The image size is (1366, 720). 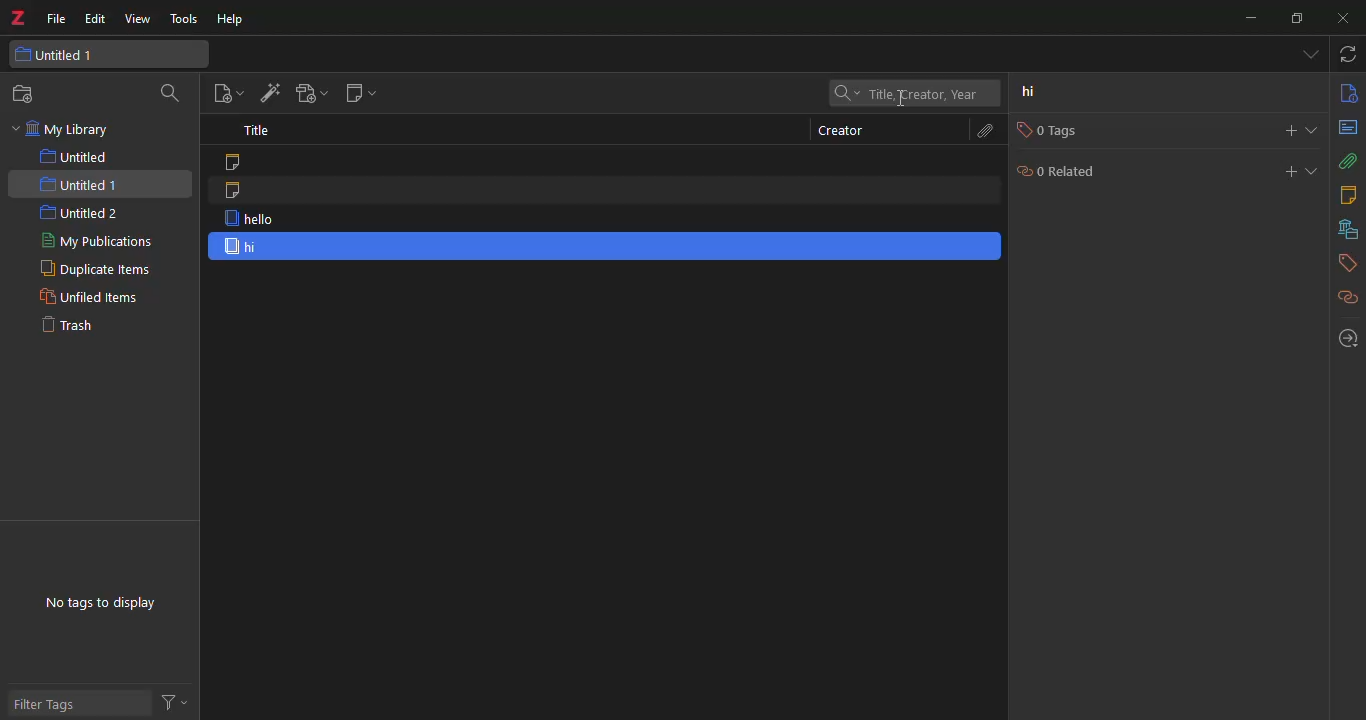 What do you see at coordinates (184, 19) in the screenshot?
I see `tools` at bounding box center [184, 19].